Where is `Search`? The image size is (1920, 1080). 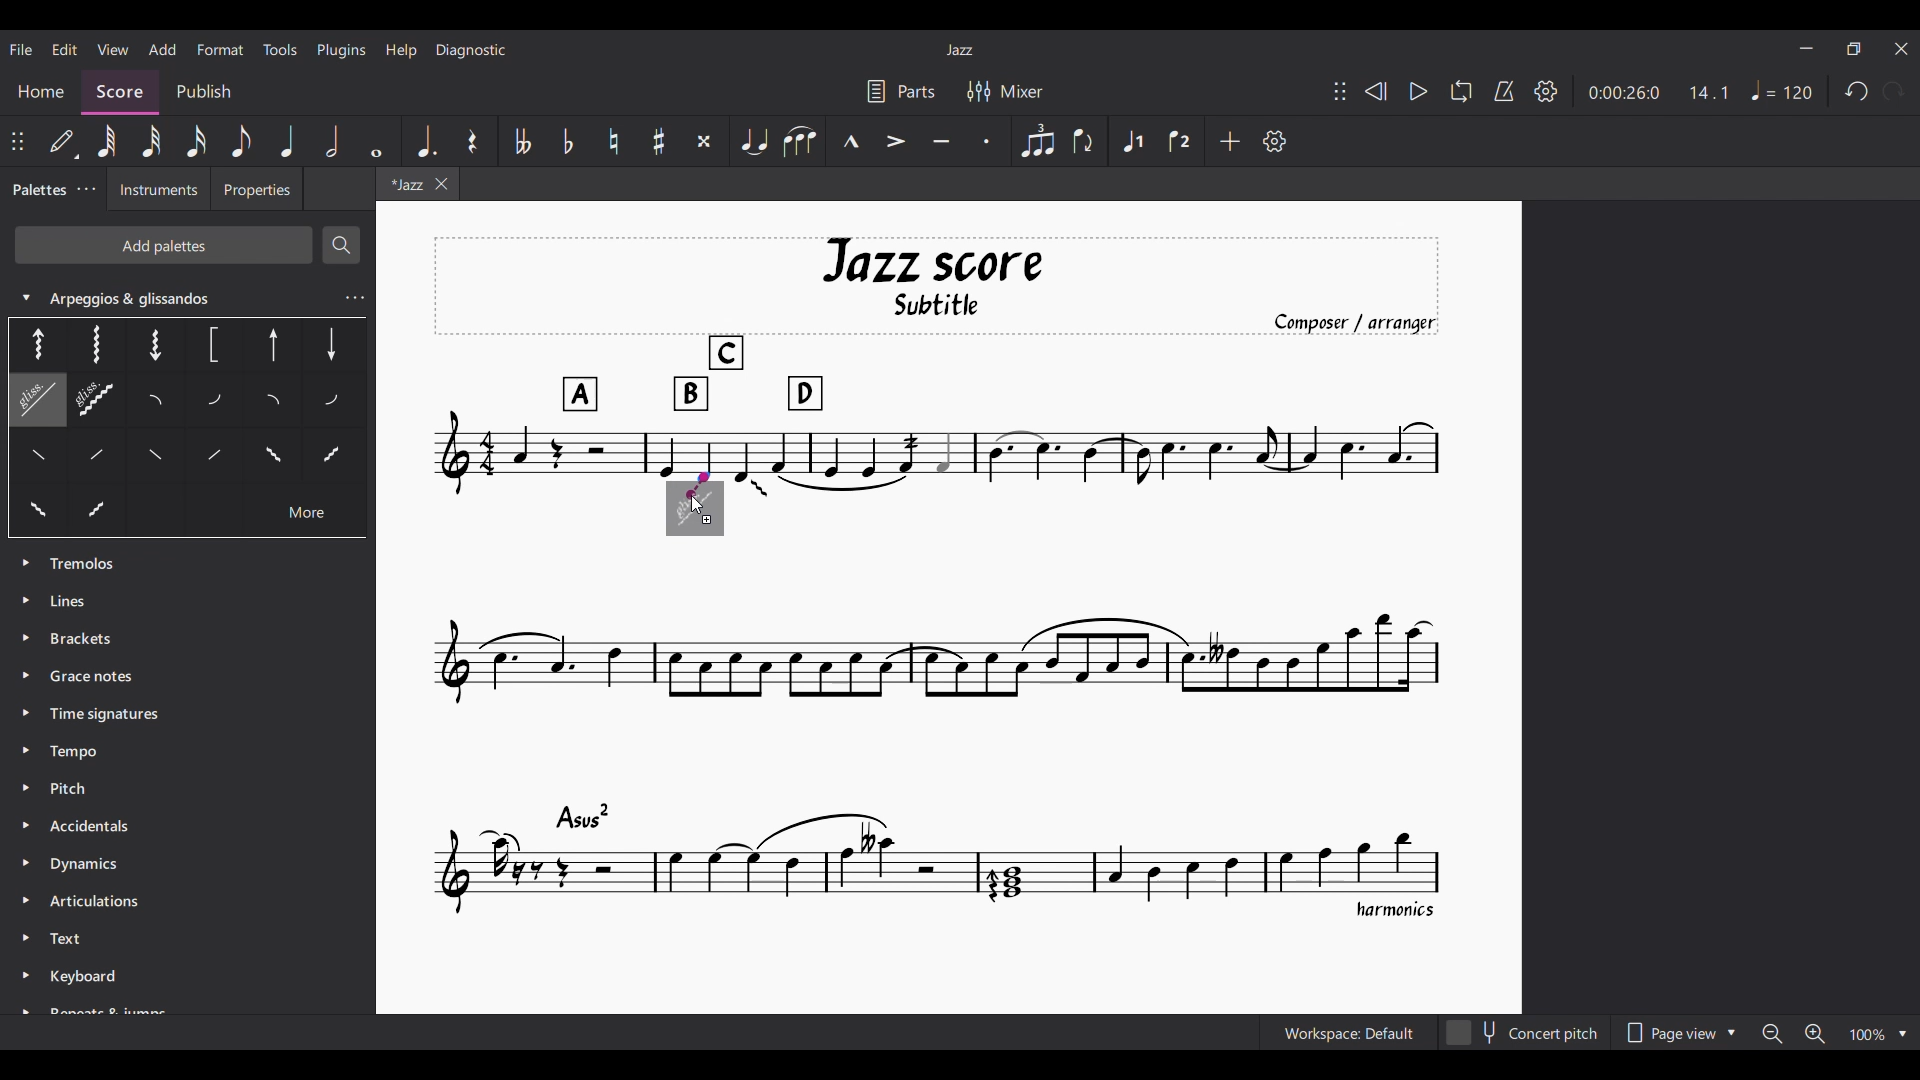
Search is located at coordinates (340, 245).